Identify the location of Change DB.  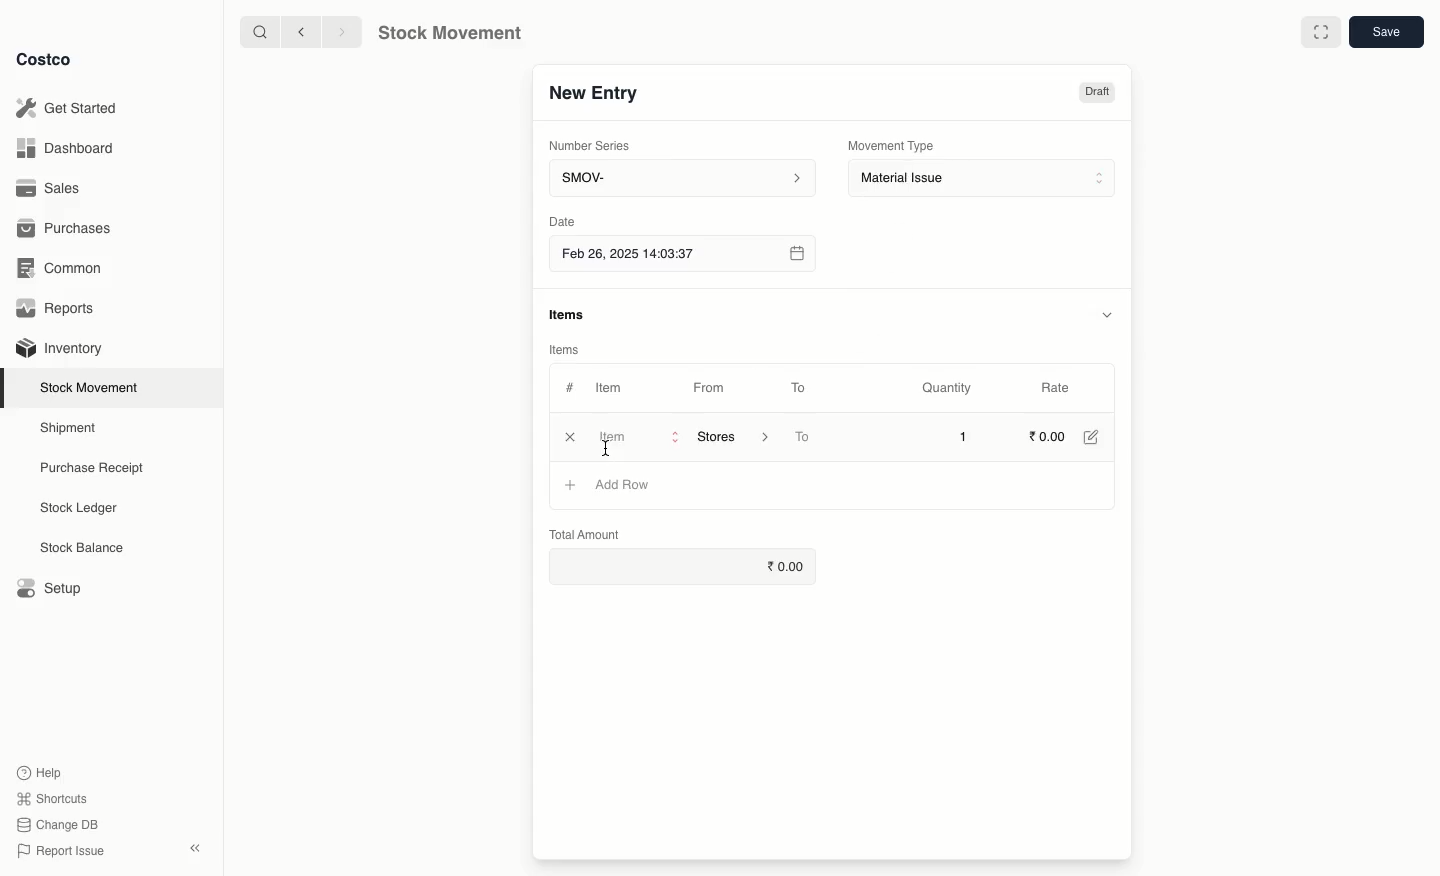
(58, 825).